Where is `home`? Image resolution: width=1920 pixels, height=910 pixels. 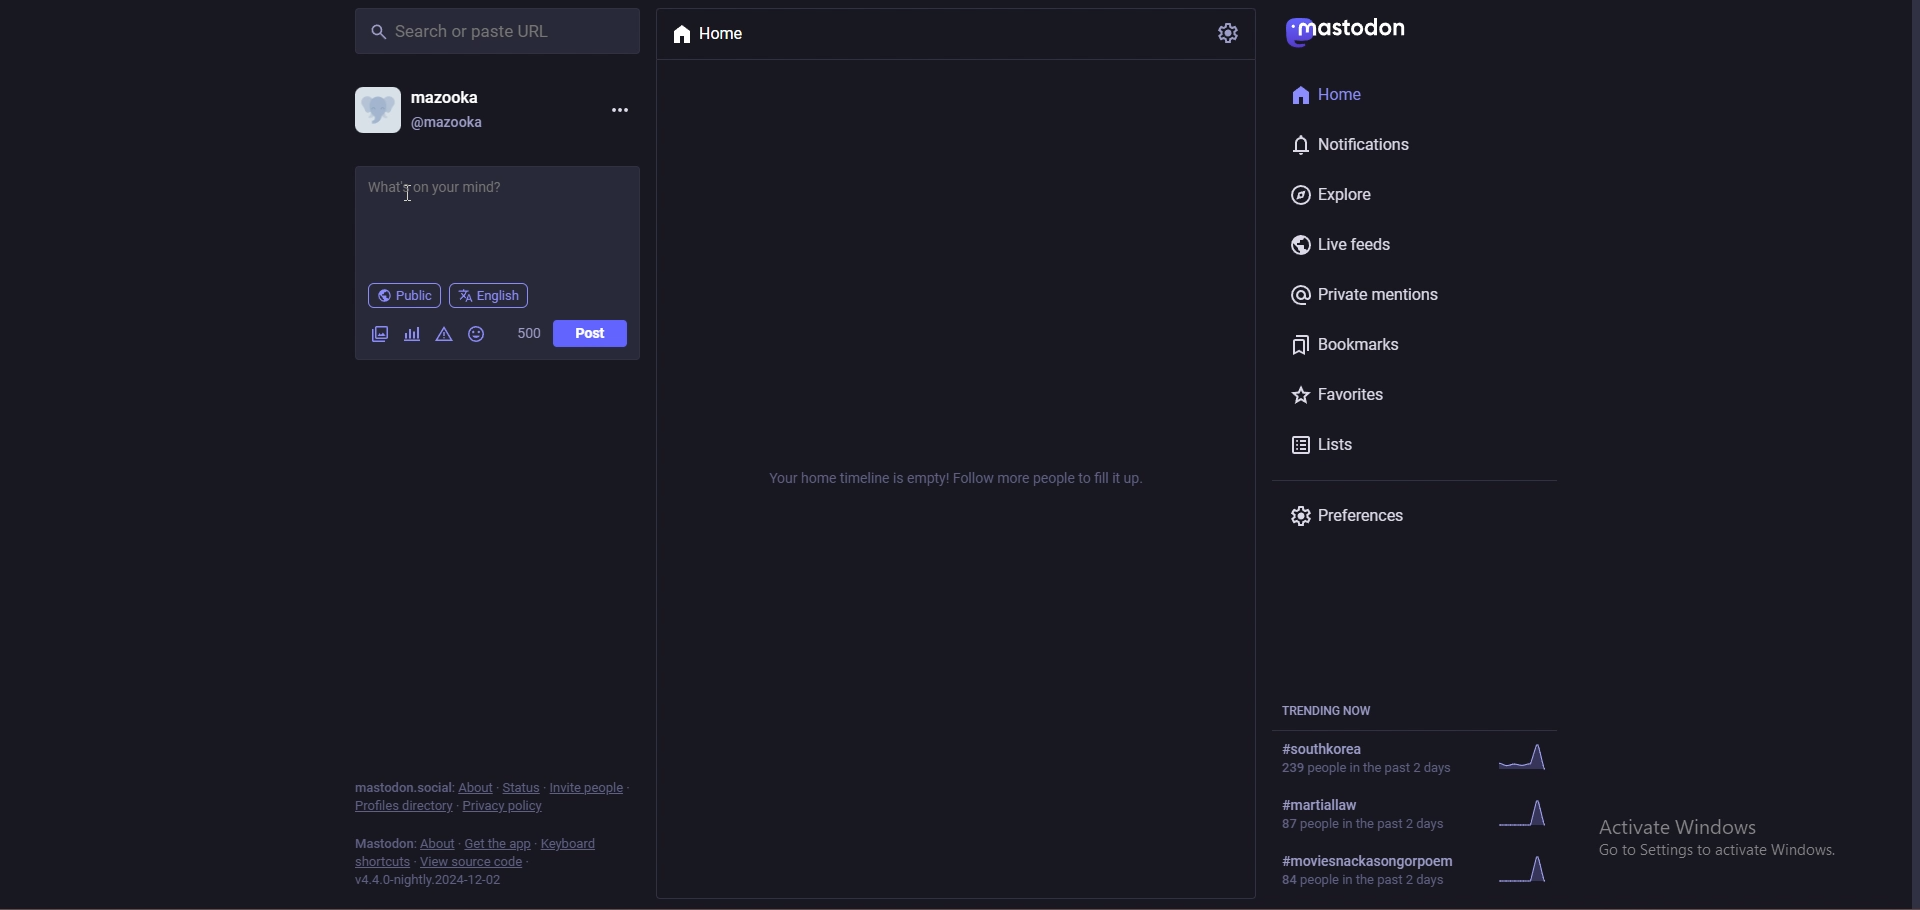 home is located at coordinates (728, 35).